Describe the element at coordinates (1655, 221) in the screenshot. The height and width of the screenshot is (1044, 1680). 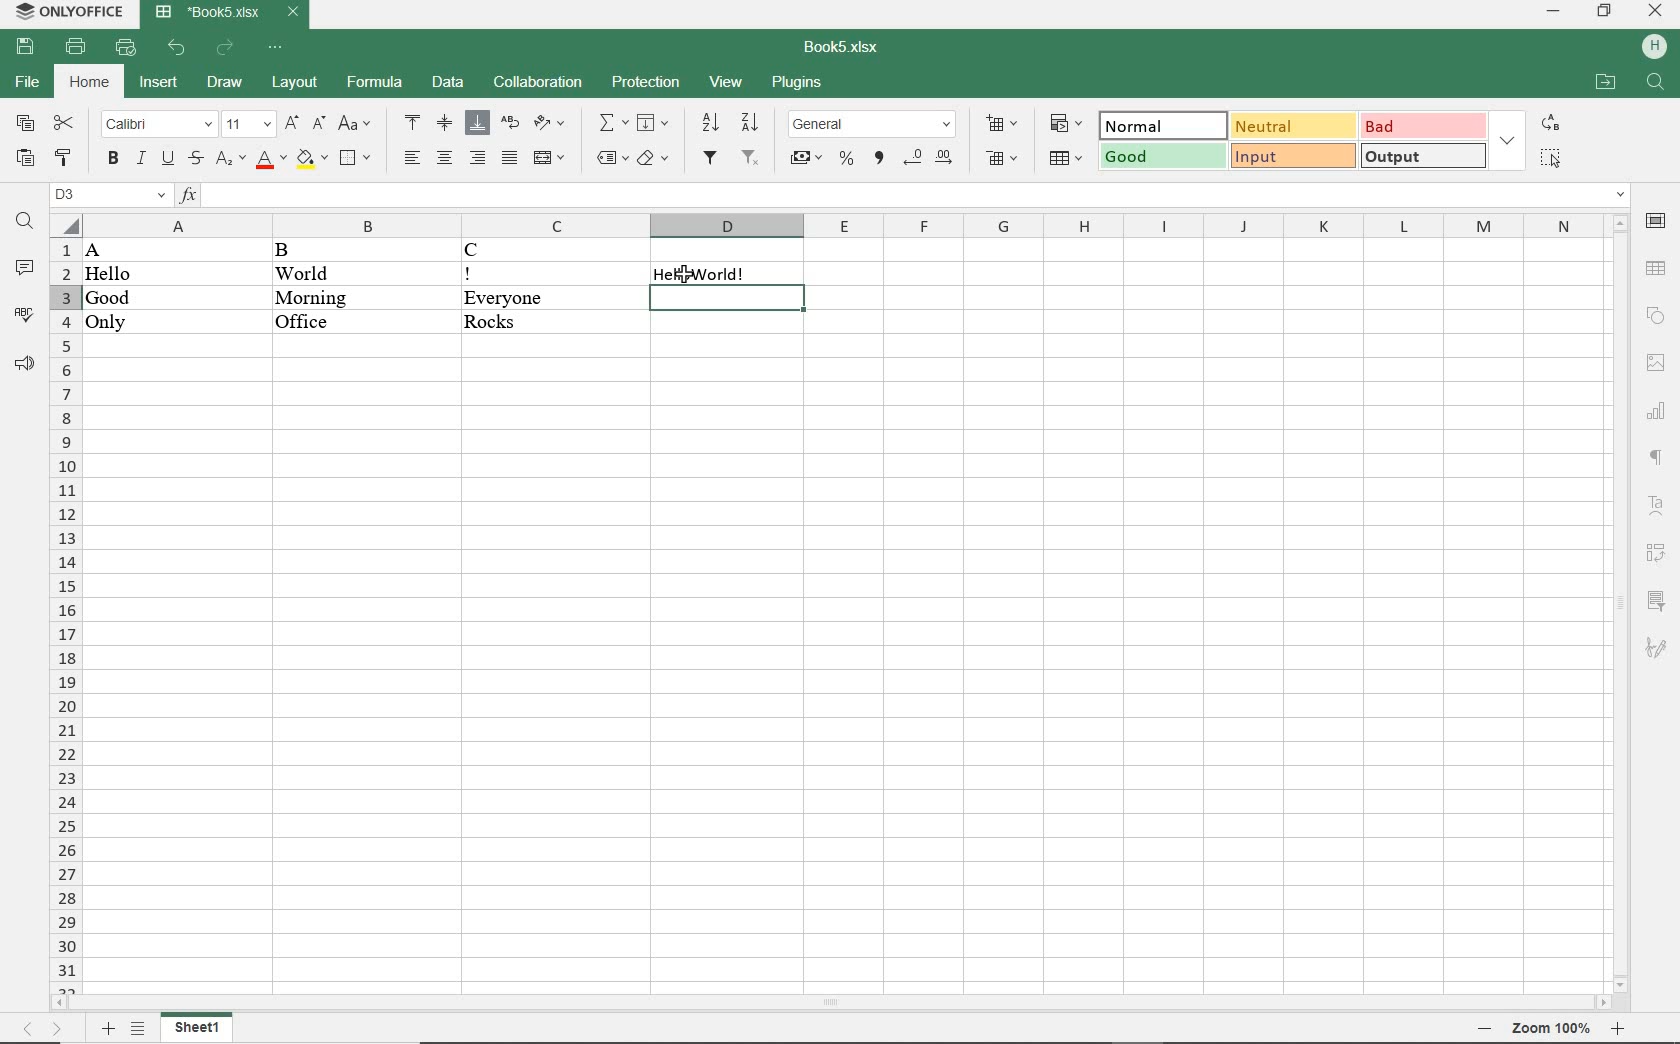
I see `CELL SETTINGS` at that location.